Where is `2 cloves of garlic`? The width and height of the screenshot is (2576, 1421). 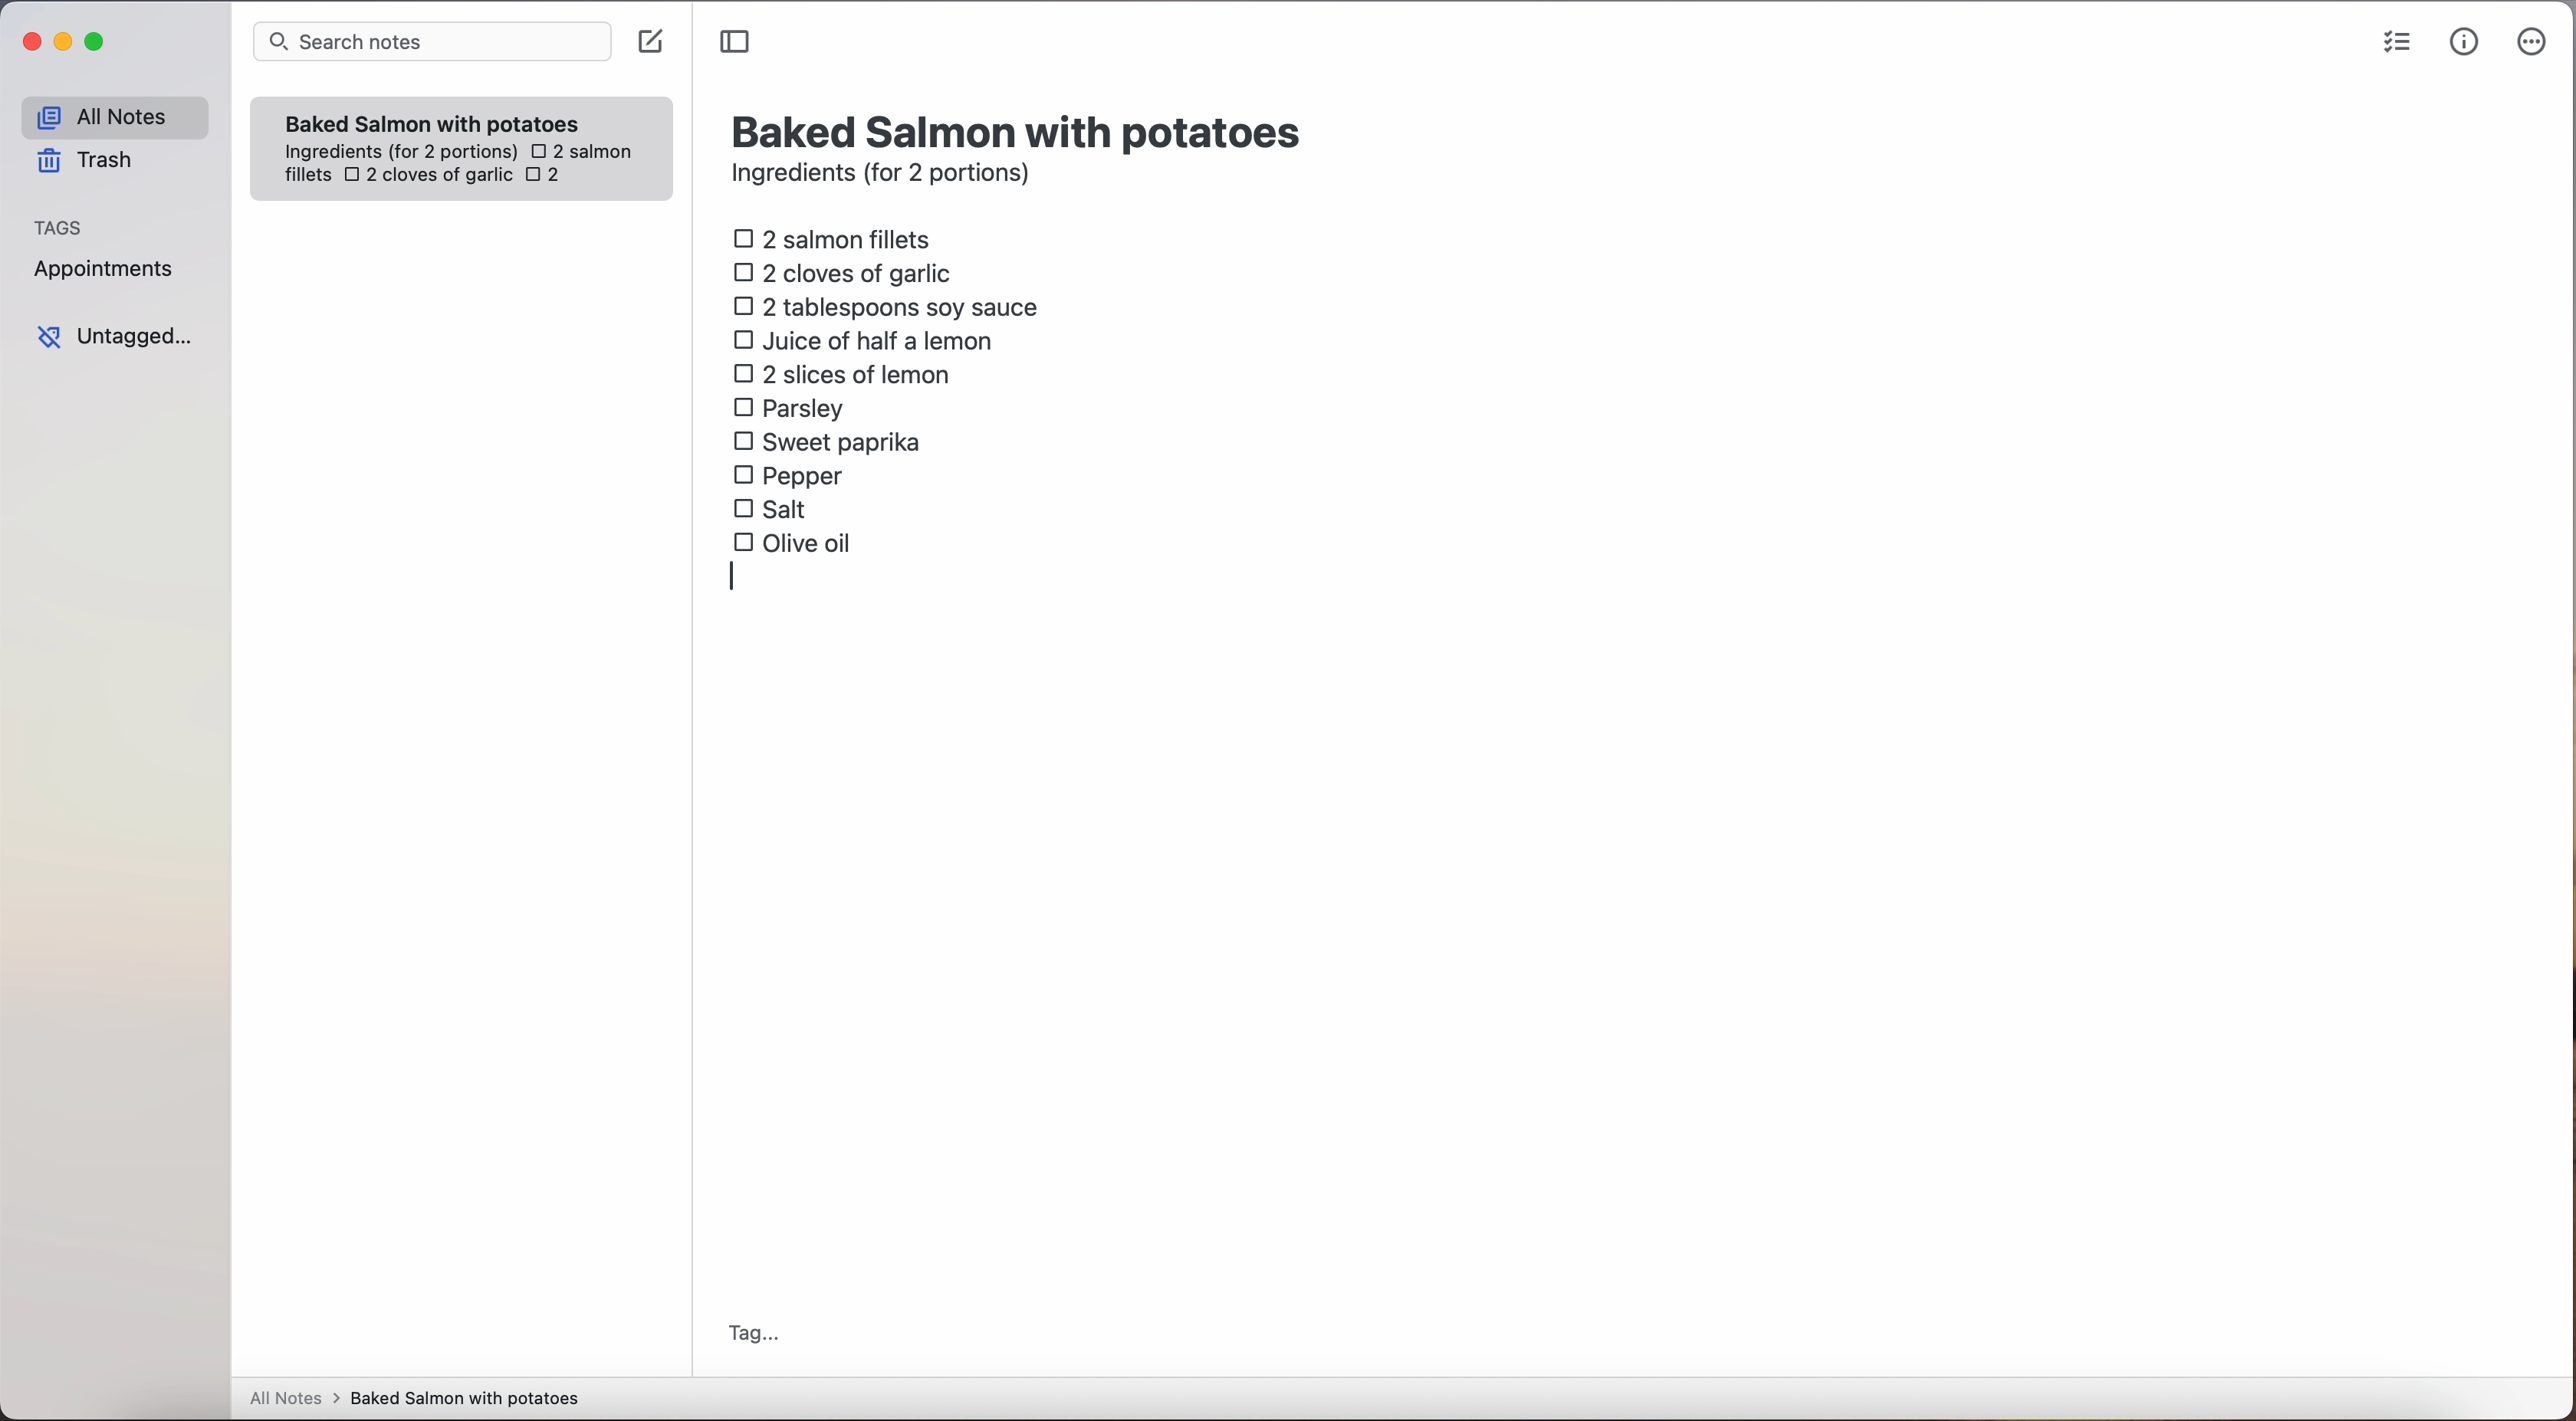
2 cloves of garlic is located at coordinates (848, 270).